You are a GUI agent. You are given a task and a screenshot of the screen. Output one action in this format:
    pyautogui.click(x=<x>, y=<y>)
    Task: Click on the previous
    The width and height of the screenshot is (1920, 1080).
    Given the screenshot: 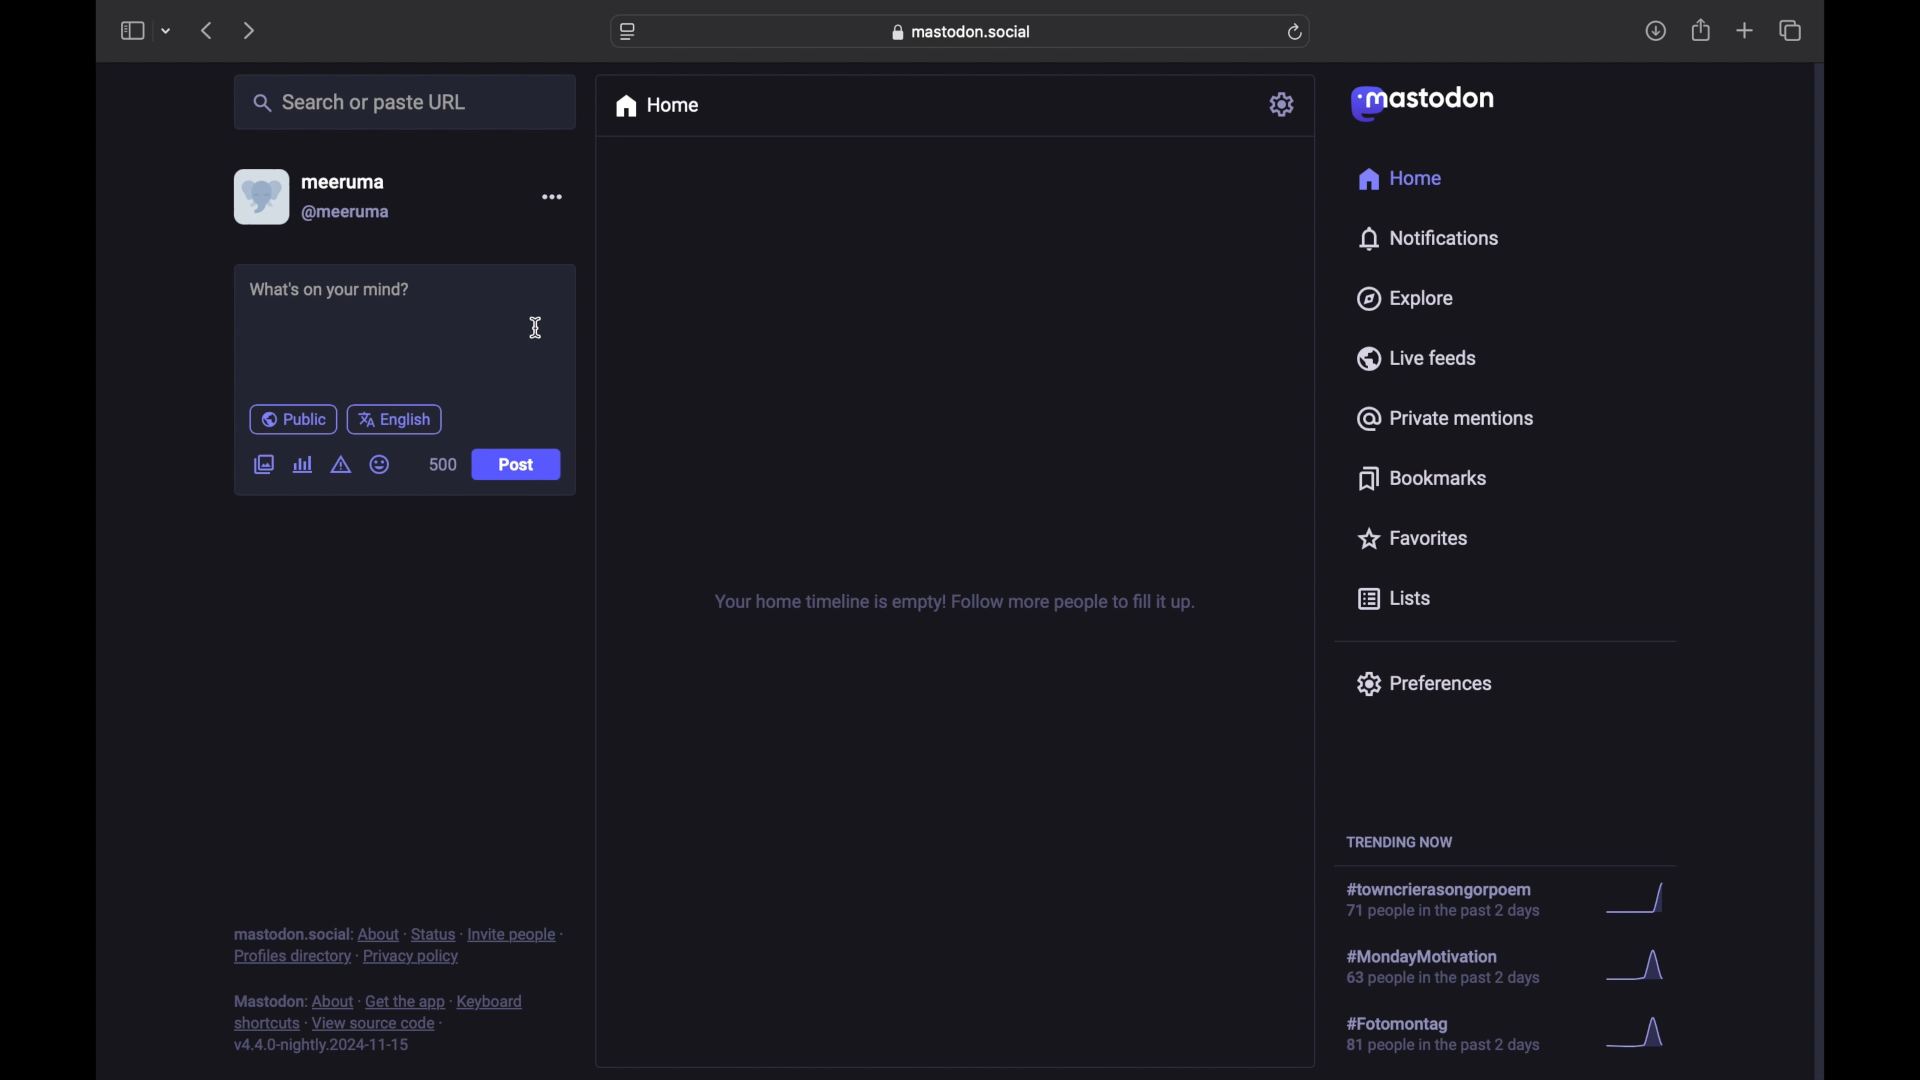 What is the action you would take?
    pyautogui.click(x=206, y=30)
    